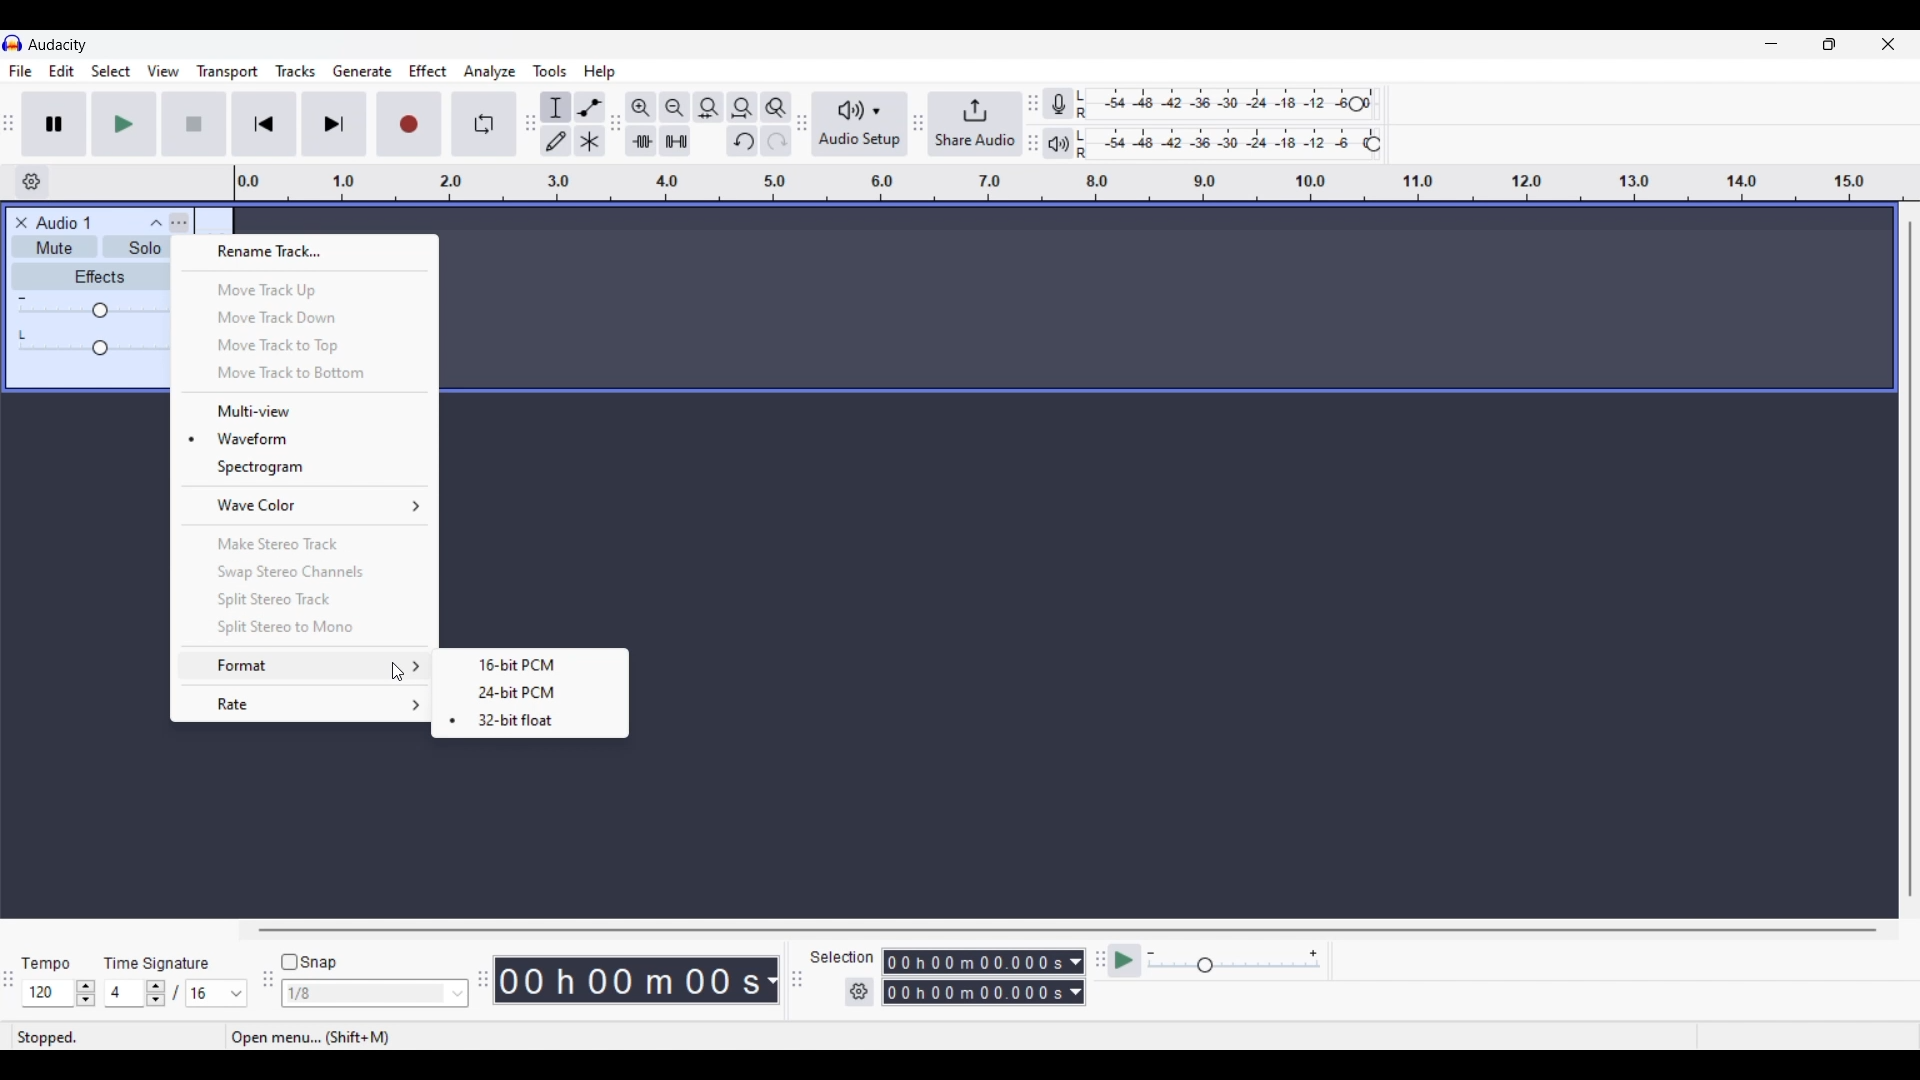 The image size is (1920, 1080). Describe the element at coordinates (195, 124) in the screenshot. I see `Stop` at that location.